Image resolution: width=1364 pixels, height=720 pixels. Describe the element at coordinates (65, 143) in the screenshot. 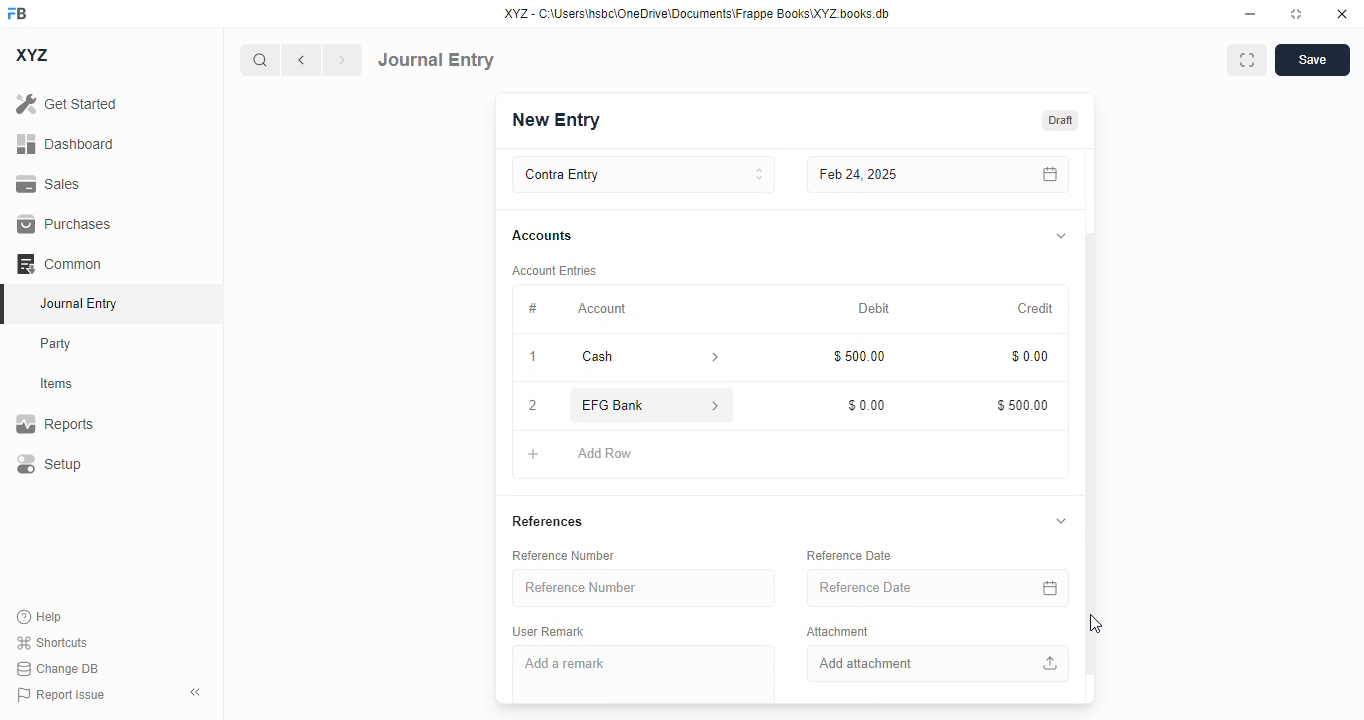

I see `dashboard` at that location.